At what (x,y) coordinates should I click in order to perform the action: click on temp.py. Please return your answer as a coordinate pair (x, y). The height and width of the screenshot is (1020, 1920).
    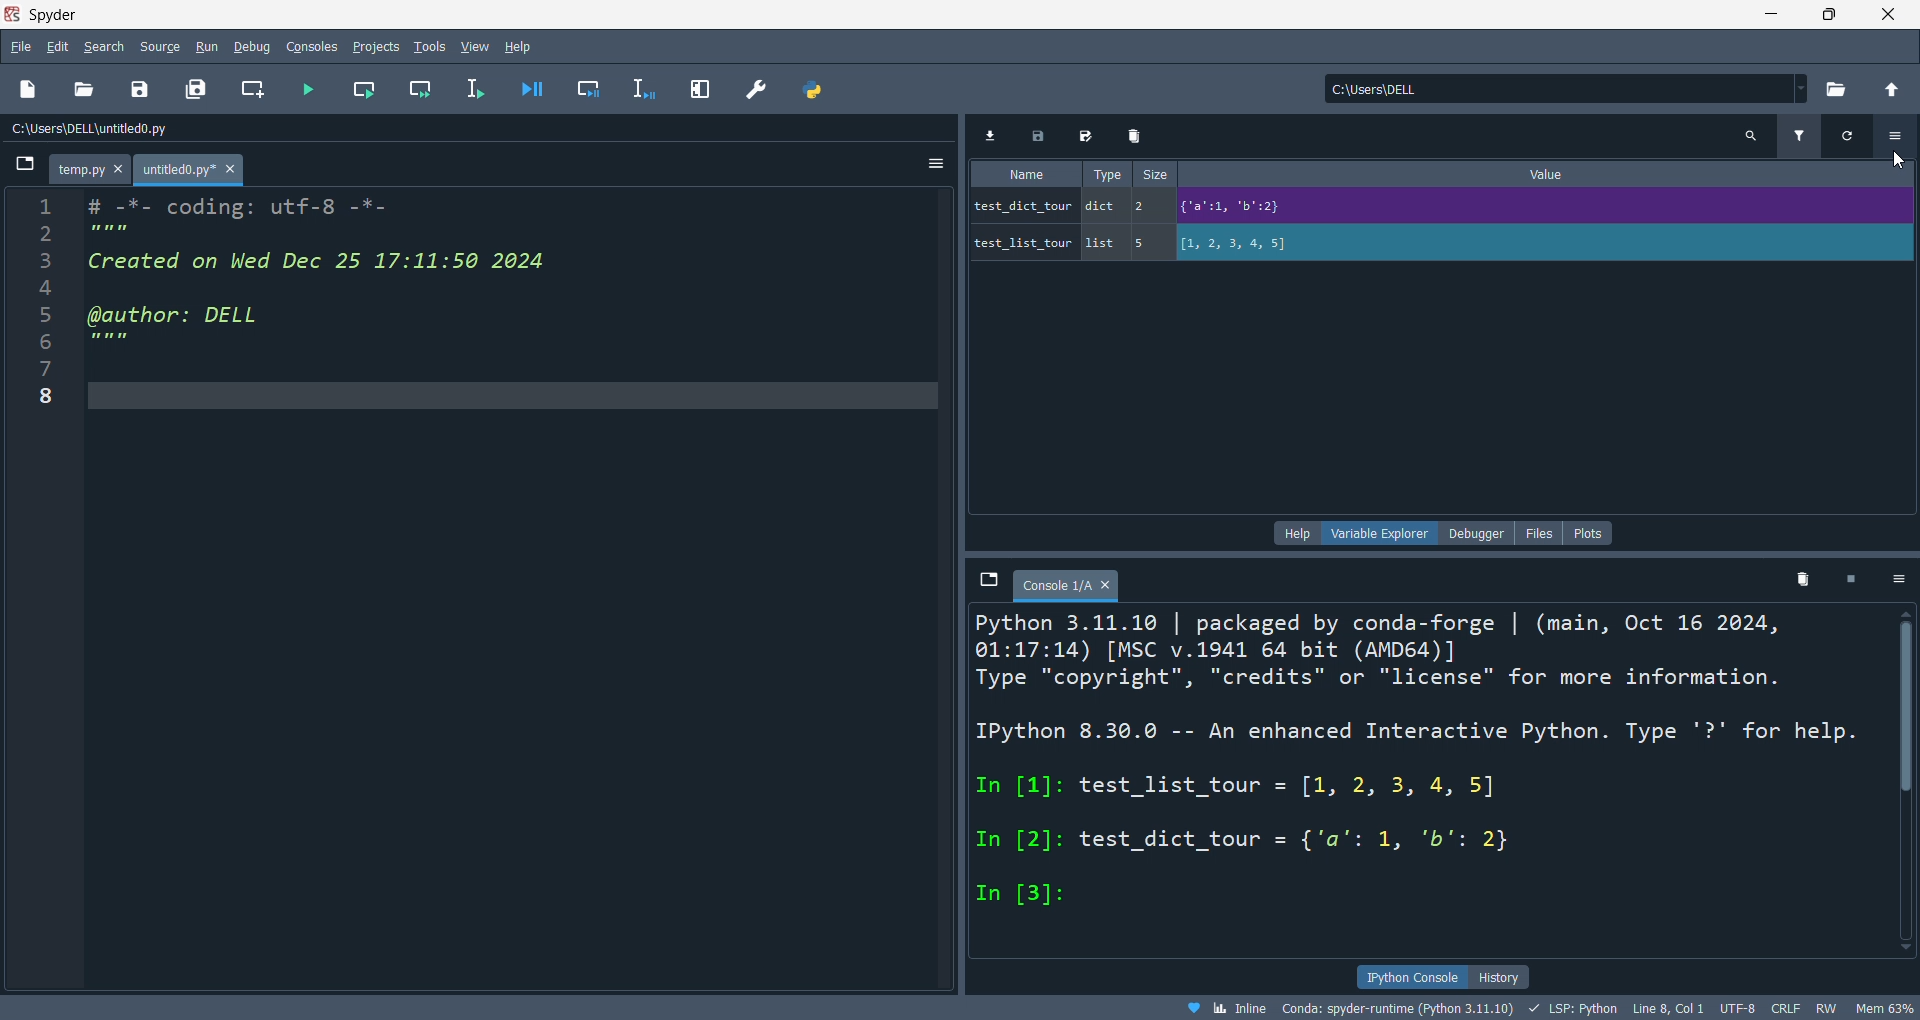
    Looking at the image, I should click on (88, 170).